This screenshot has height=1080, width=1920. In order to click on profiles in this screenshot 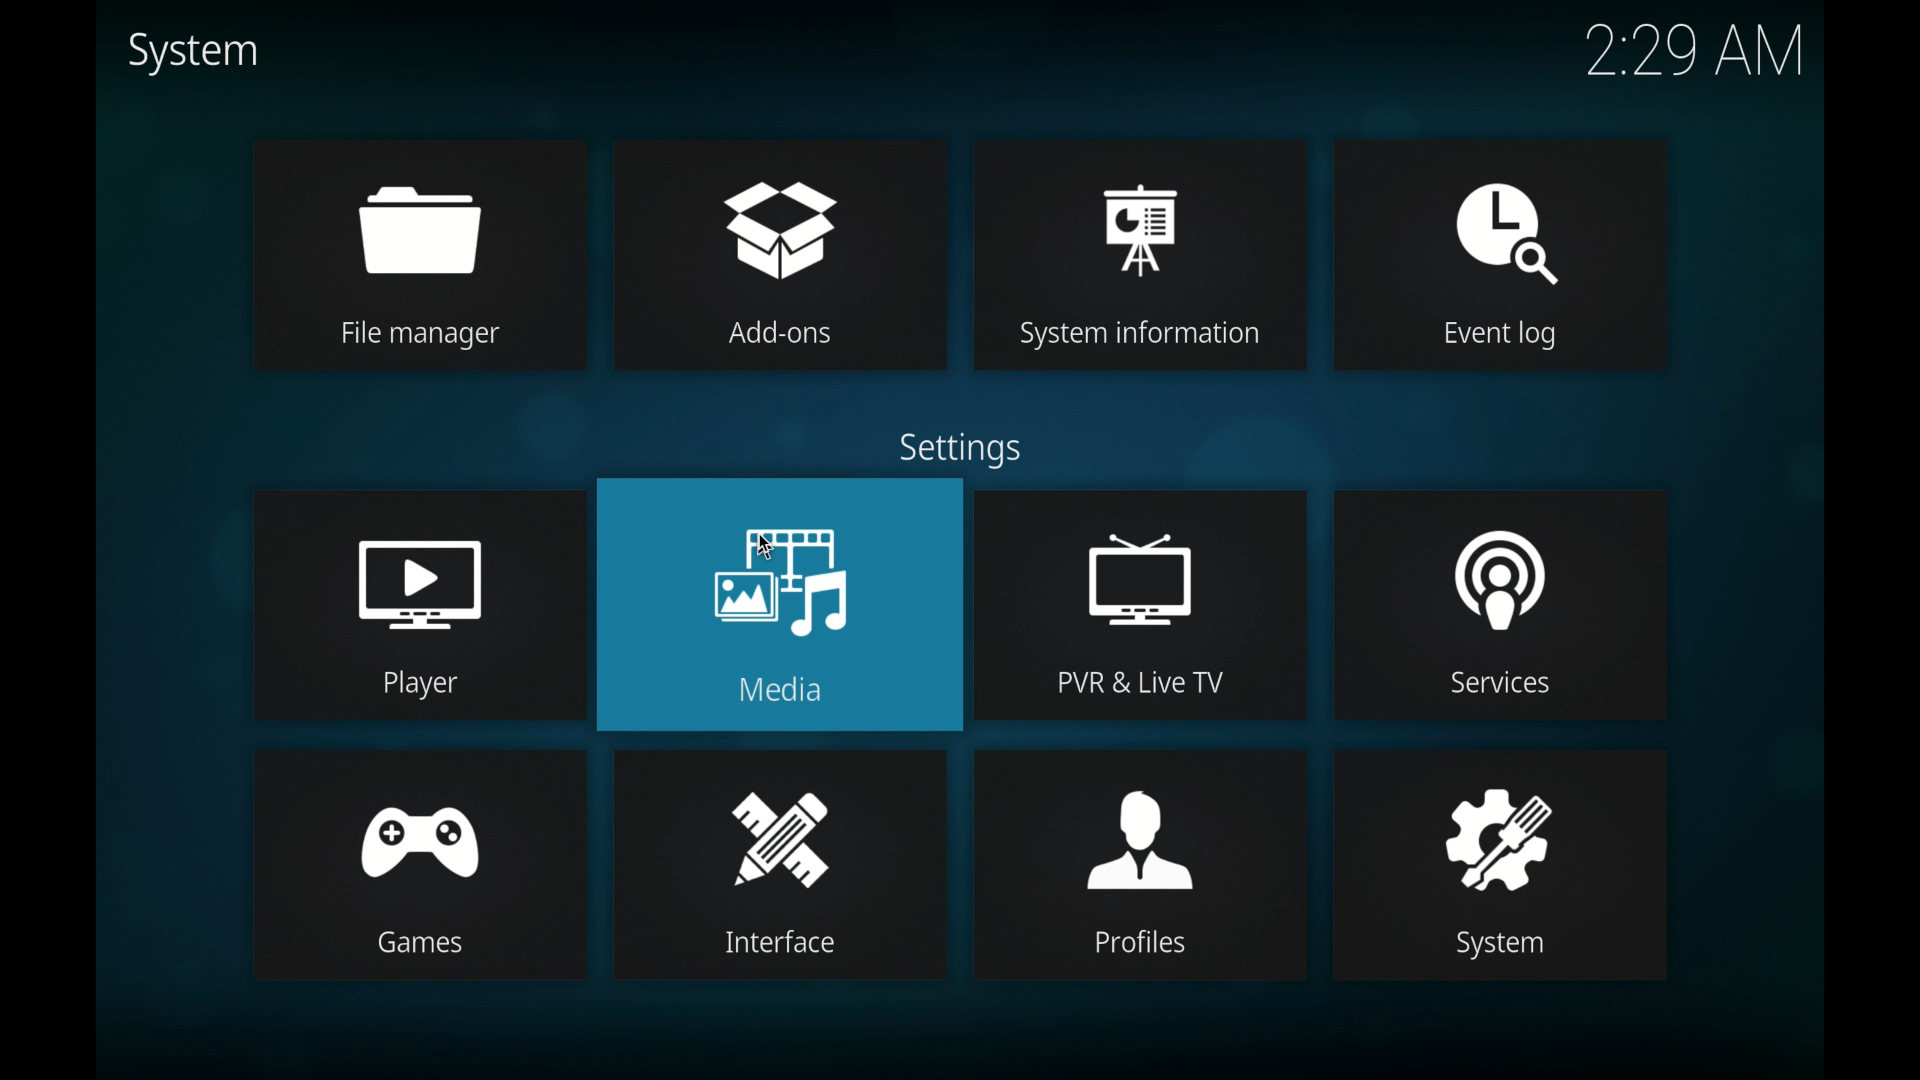, I will do `click(1141, 823)`.